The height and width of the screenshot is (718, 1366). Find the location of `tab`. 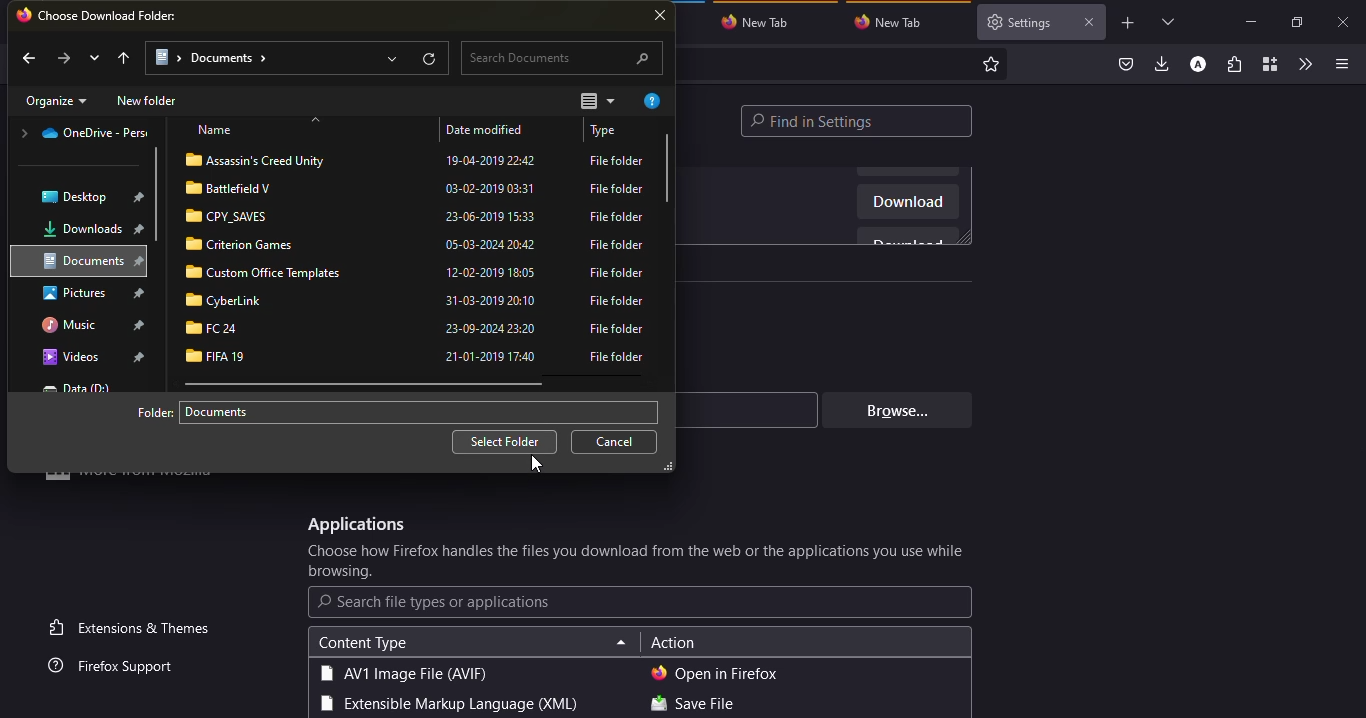

tab is located at coordinates (894, 22).